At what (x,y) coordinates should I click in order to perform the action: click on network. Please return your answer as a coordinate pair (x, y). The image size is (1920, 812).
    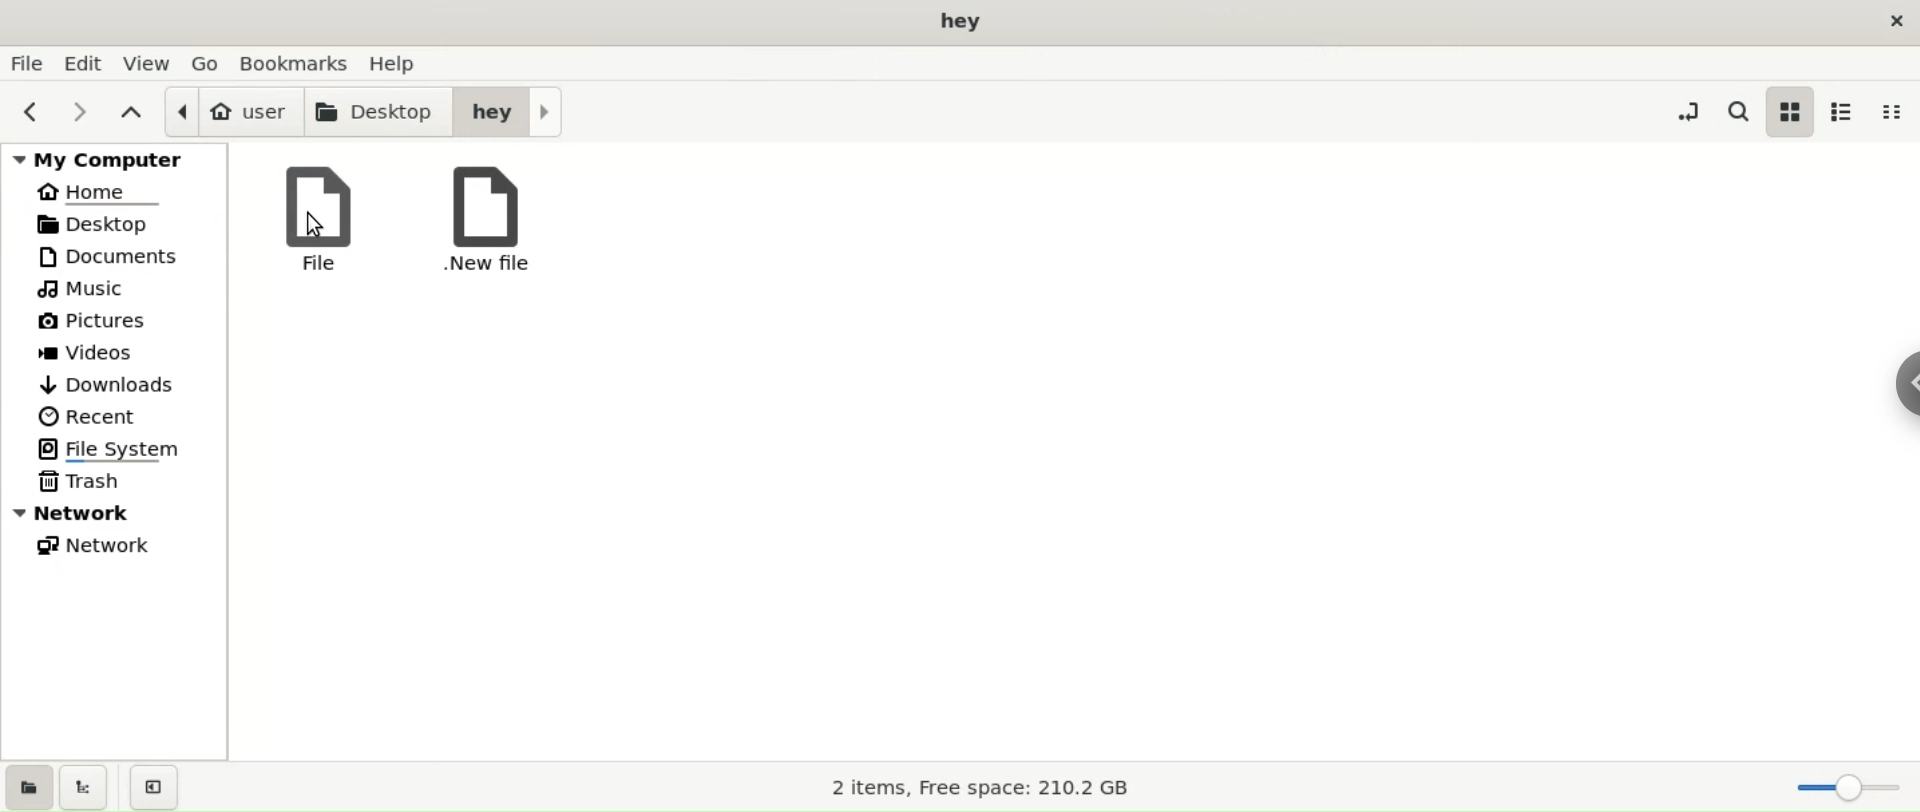
    Looking at the image, I should click on (113, 513).